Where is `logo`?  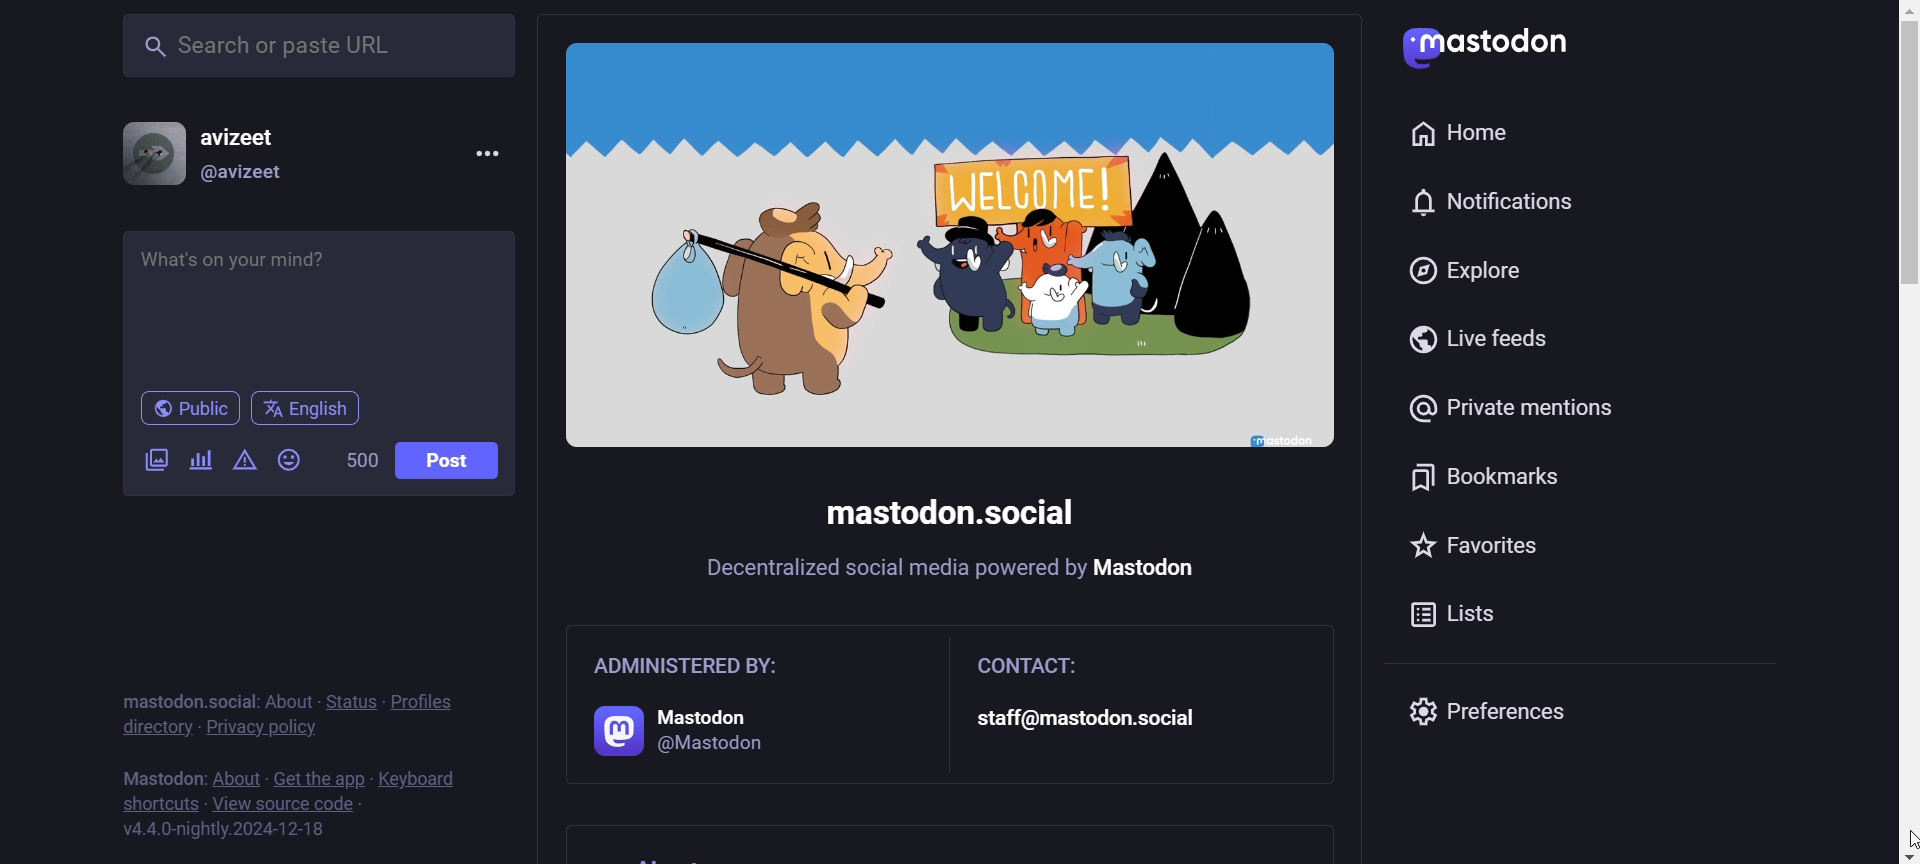 logo is located at coordinates (608, 732).